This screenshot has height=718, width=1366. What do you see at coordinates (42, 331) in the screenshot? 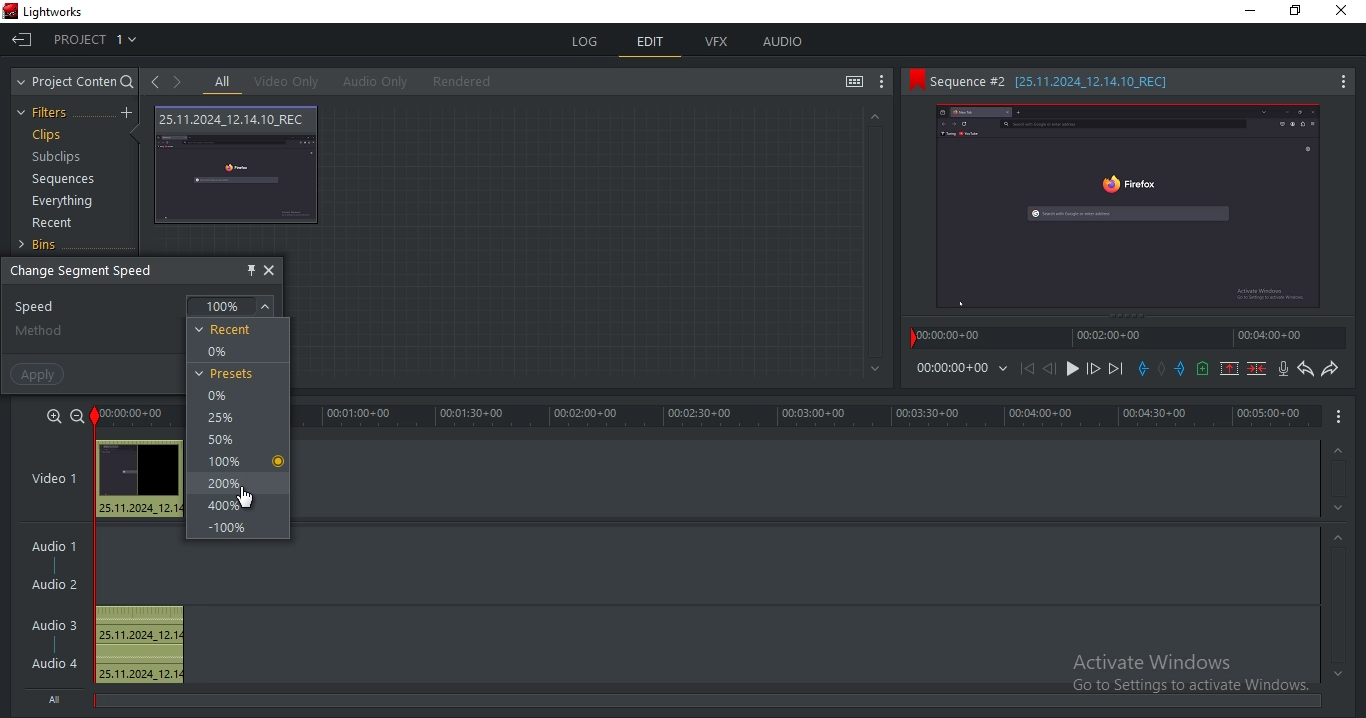
I see `method` at bounding box center [42, 331].